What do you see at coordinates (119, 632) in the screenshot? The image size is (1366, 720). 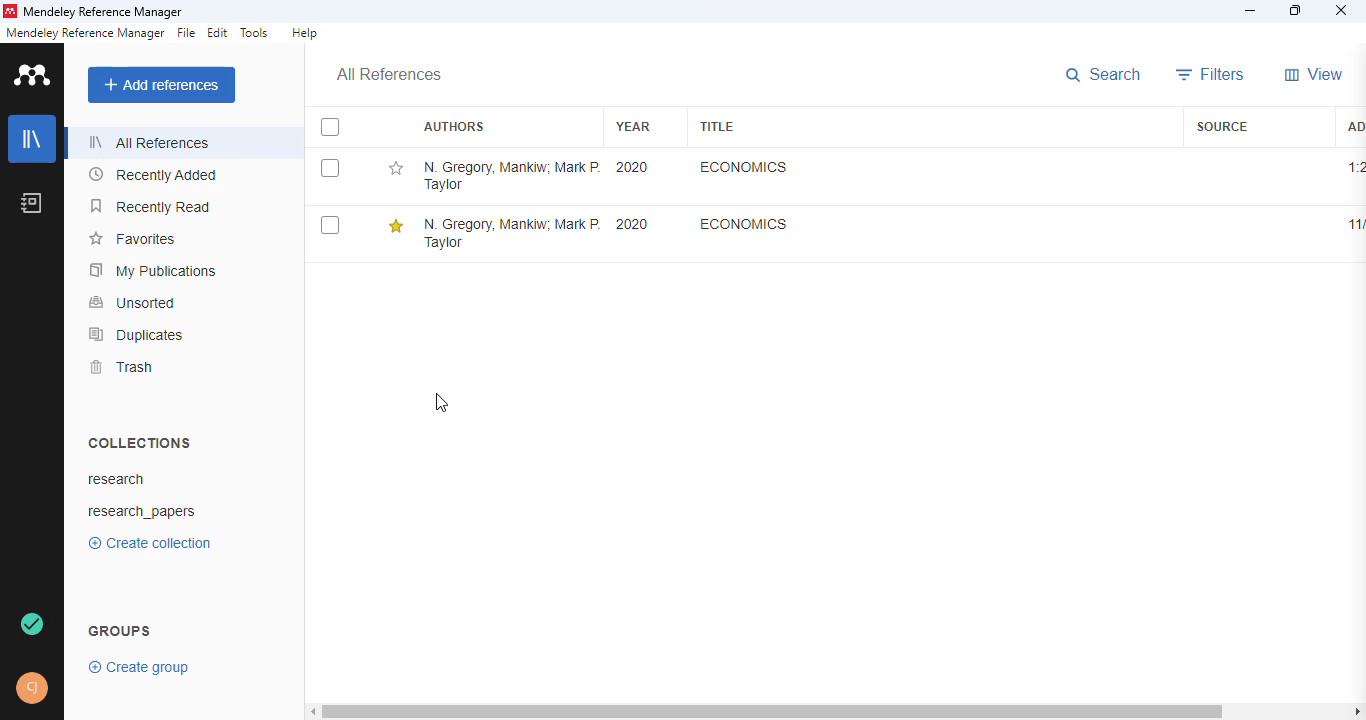 I see `groups` at bounding box center [119, 632].